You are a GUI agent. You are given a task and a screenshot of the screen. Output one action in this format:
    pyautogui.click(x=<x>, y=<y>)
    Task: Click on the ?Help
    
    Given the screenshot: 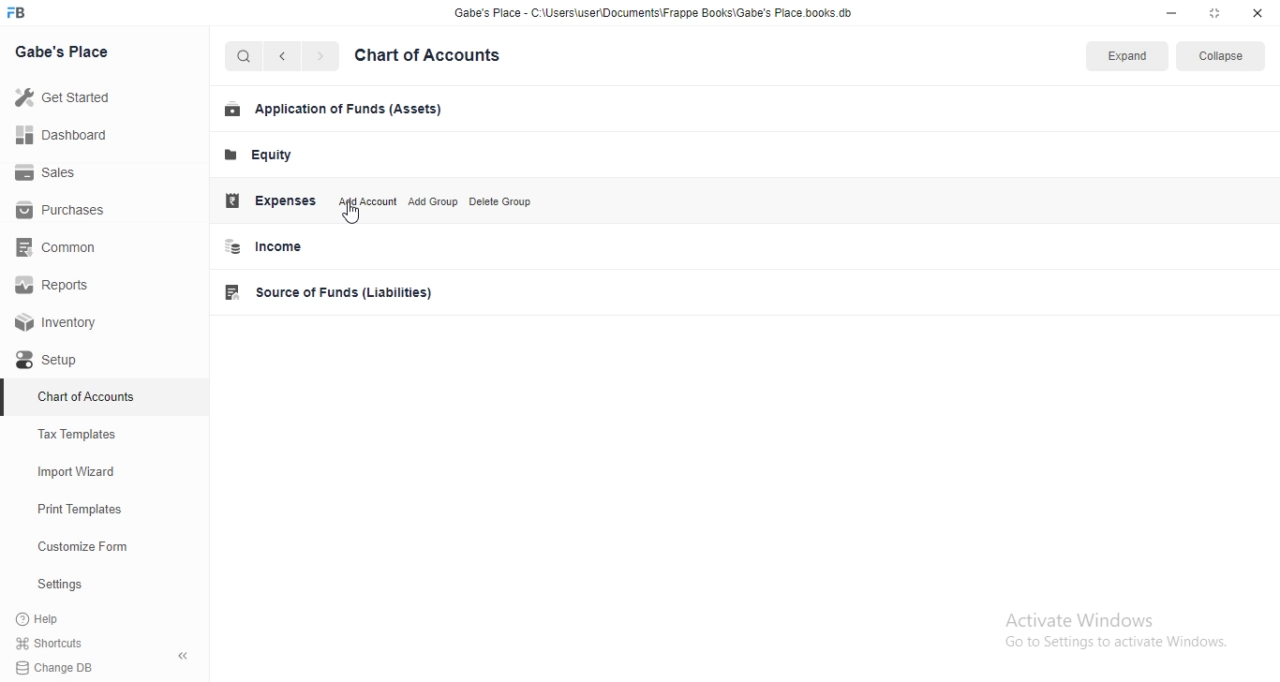 What is the action you would take?
    pyautogui.click(x=59, y=619)
    